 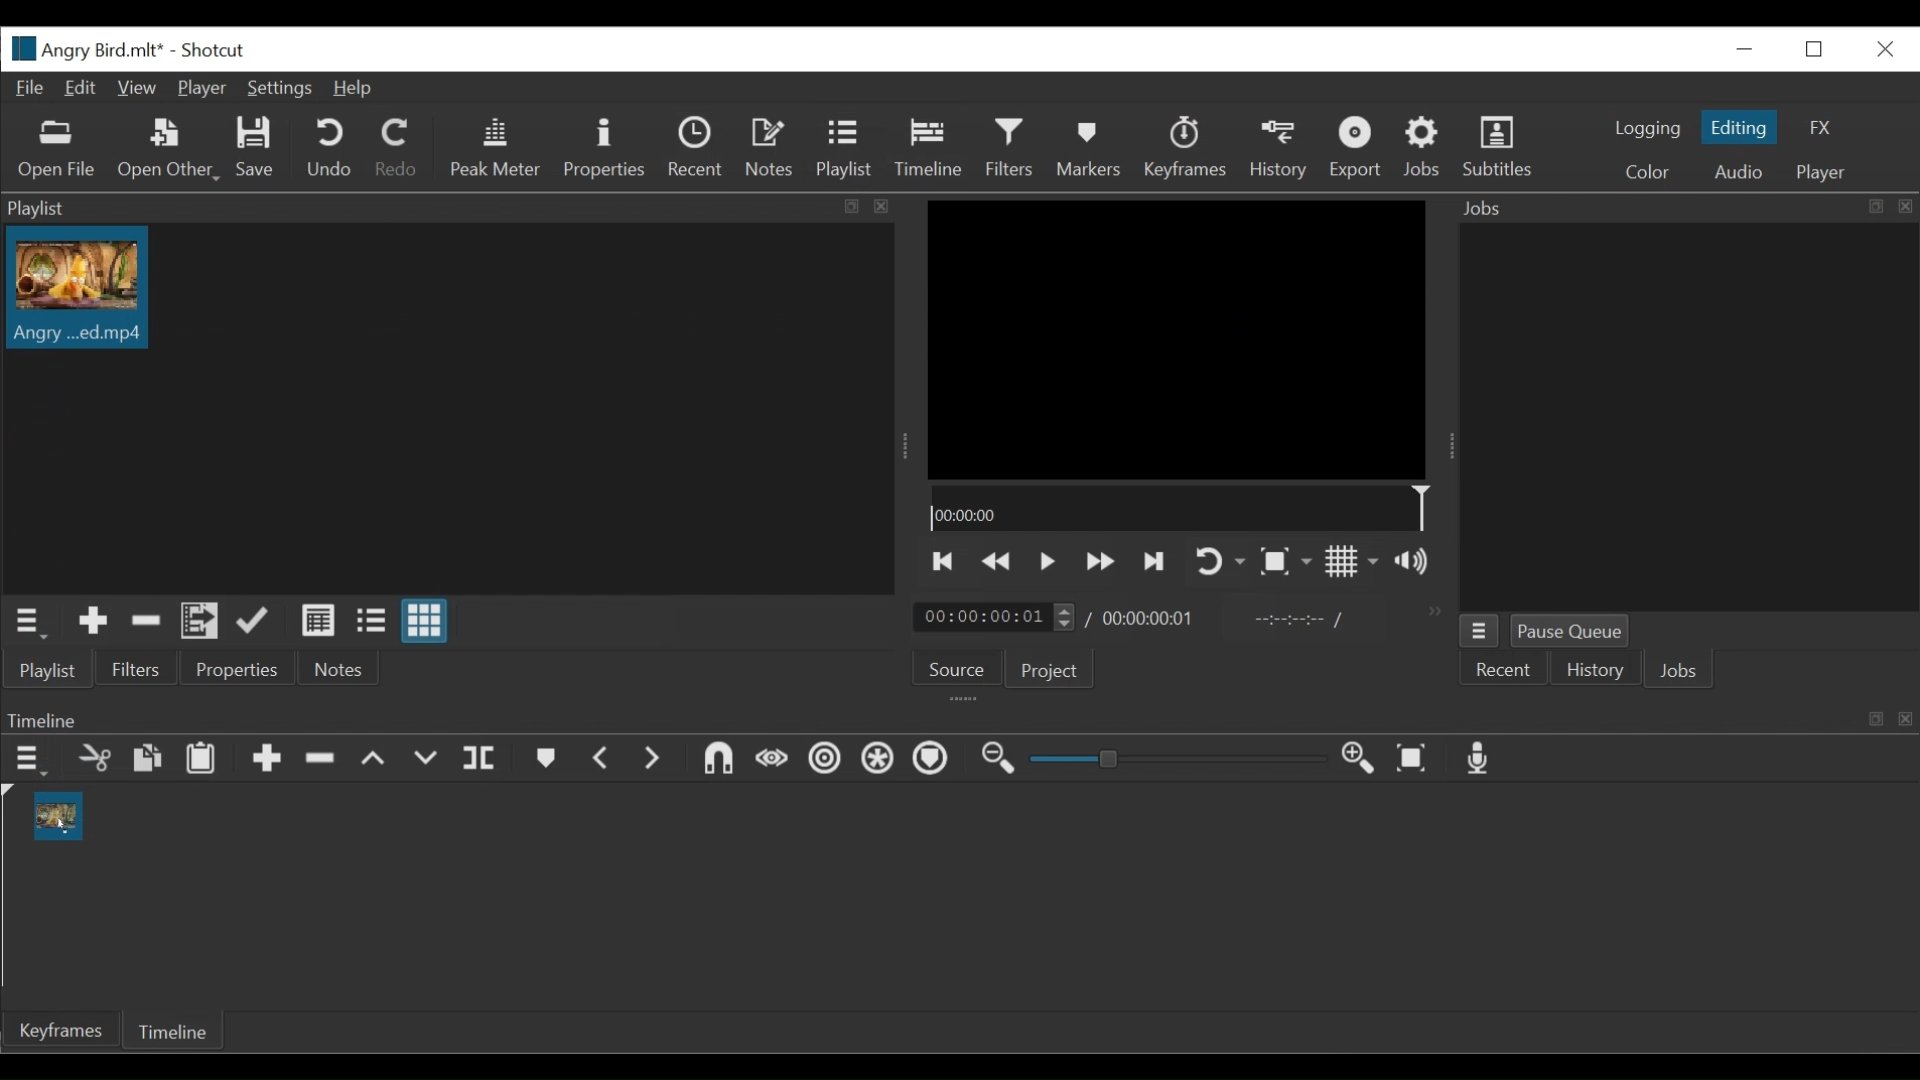 What do you see at coordinates (1186, 149) in the screenshot?
I see `Keyframes` at bounding box center [1186, 149].